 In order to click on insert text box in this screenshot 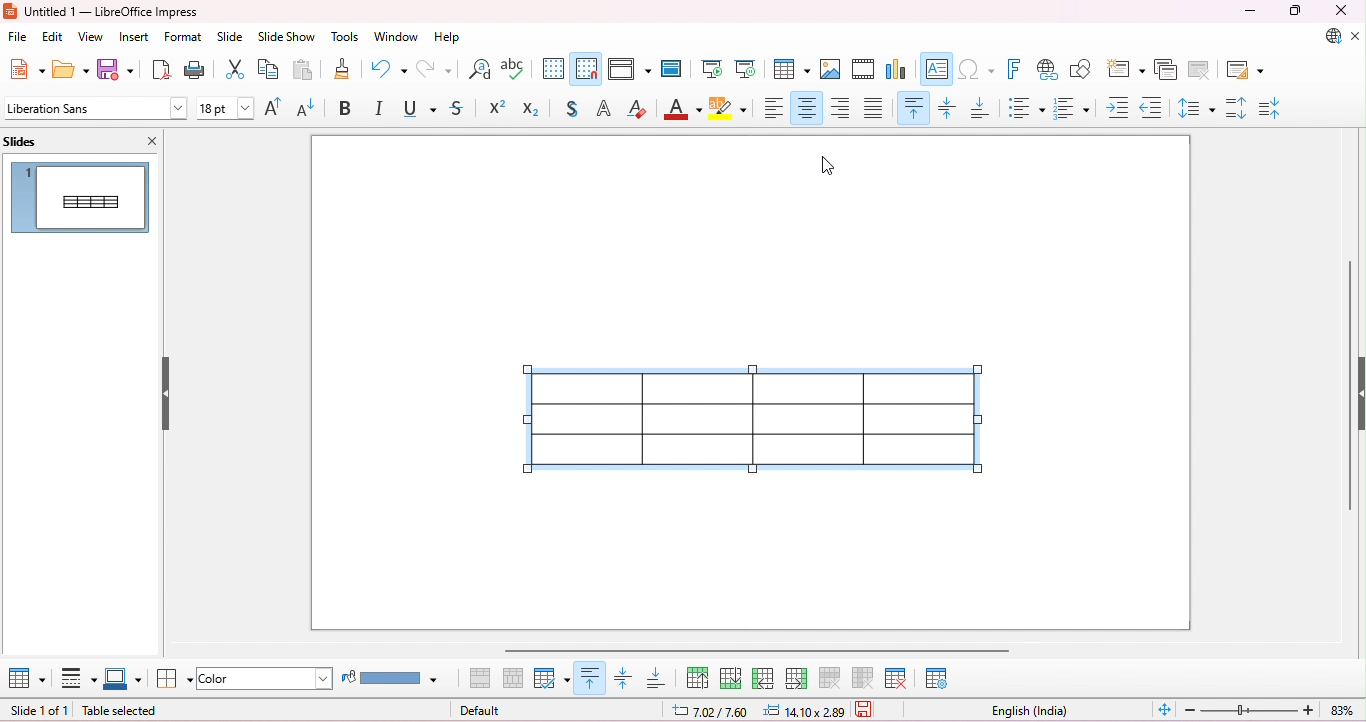, I will do `click(936, 68)`.